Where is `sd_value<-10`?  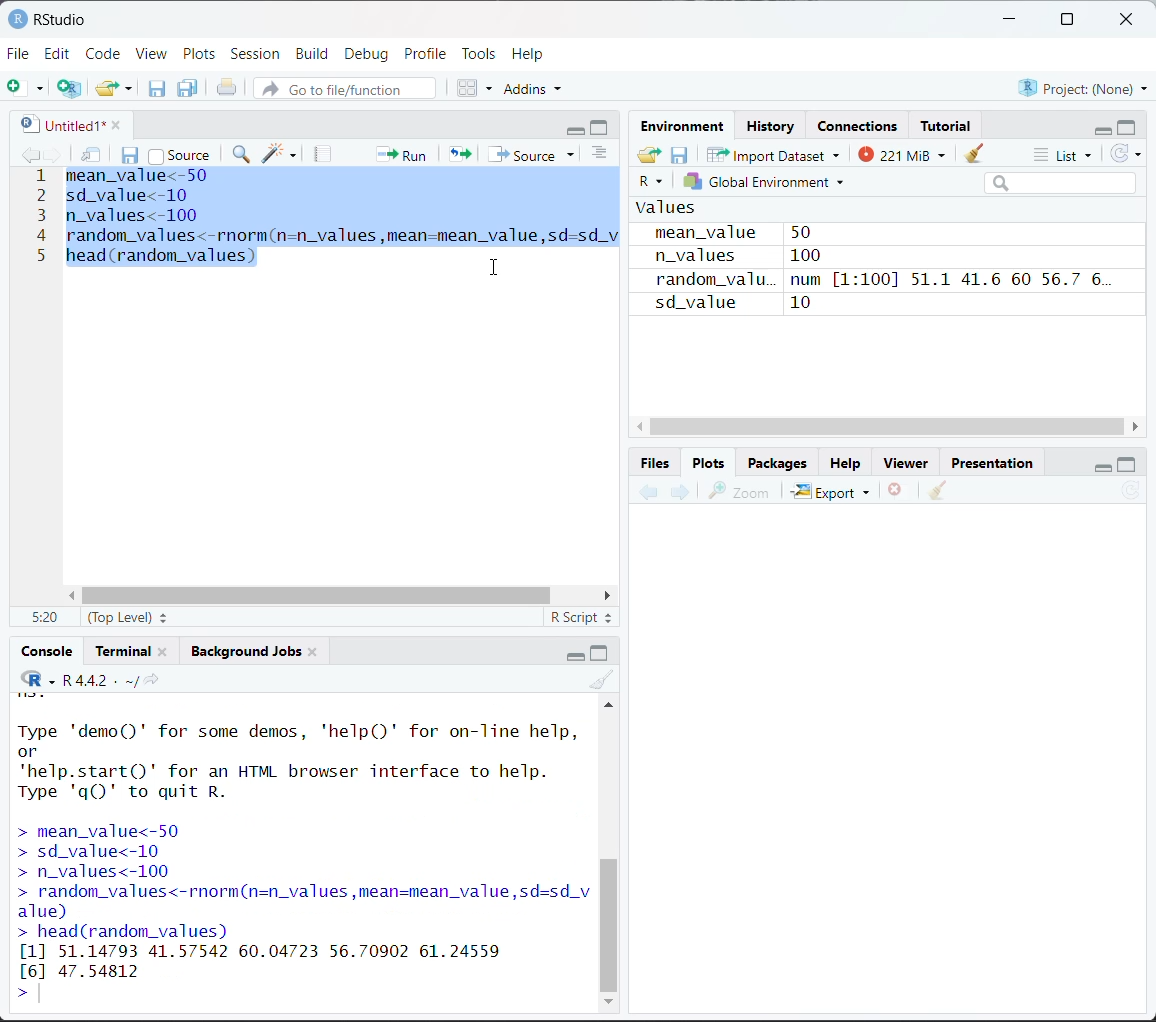 sd_value<-10 is located at coordinates (129, 194).